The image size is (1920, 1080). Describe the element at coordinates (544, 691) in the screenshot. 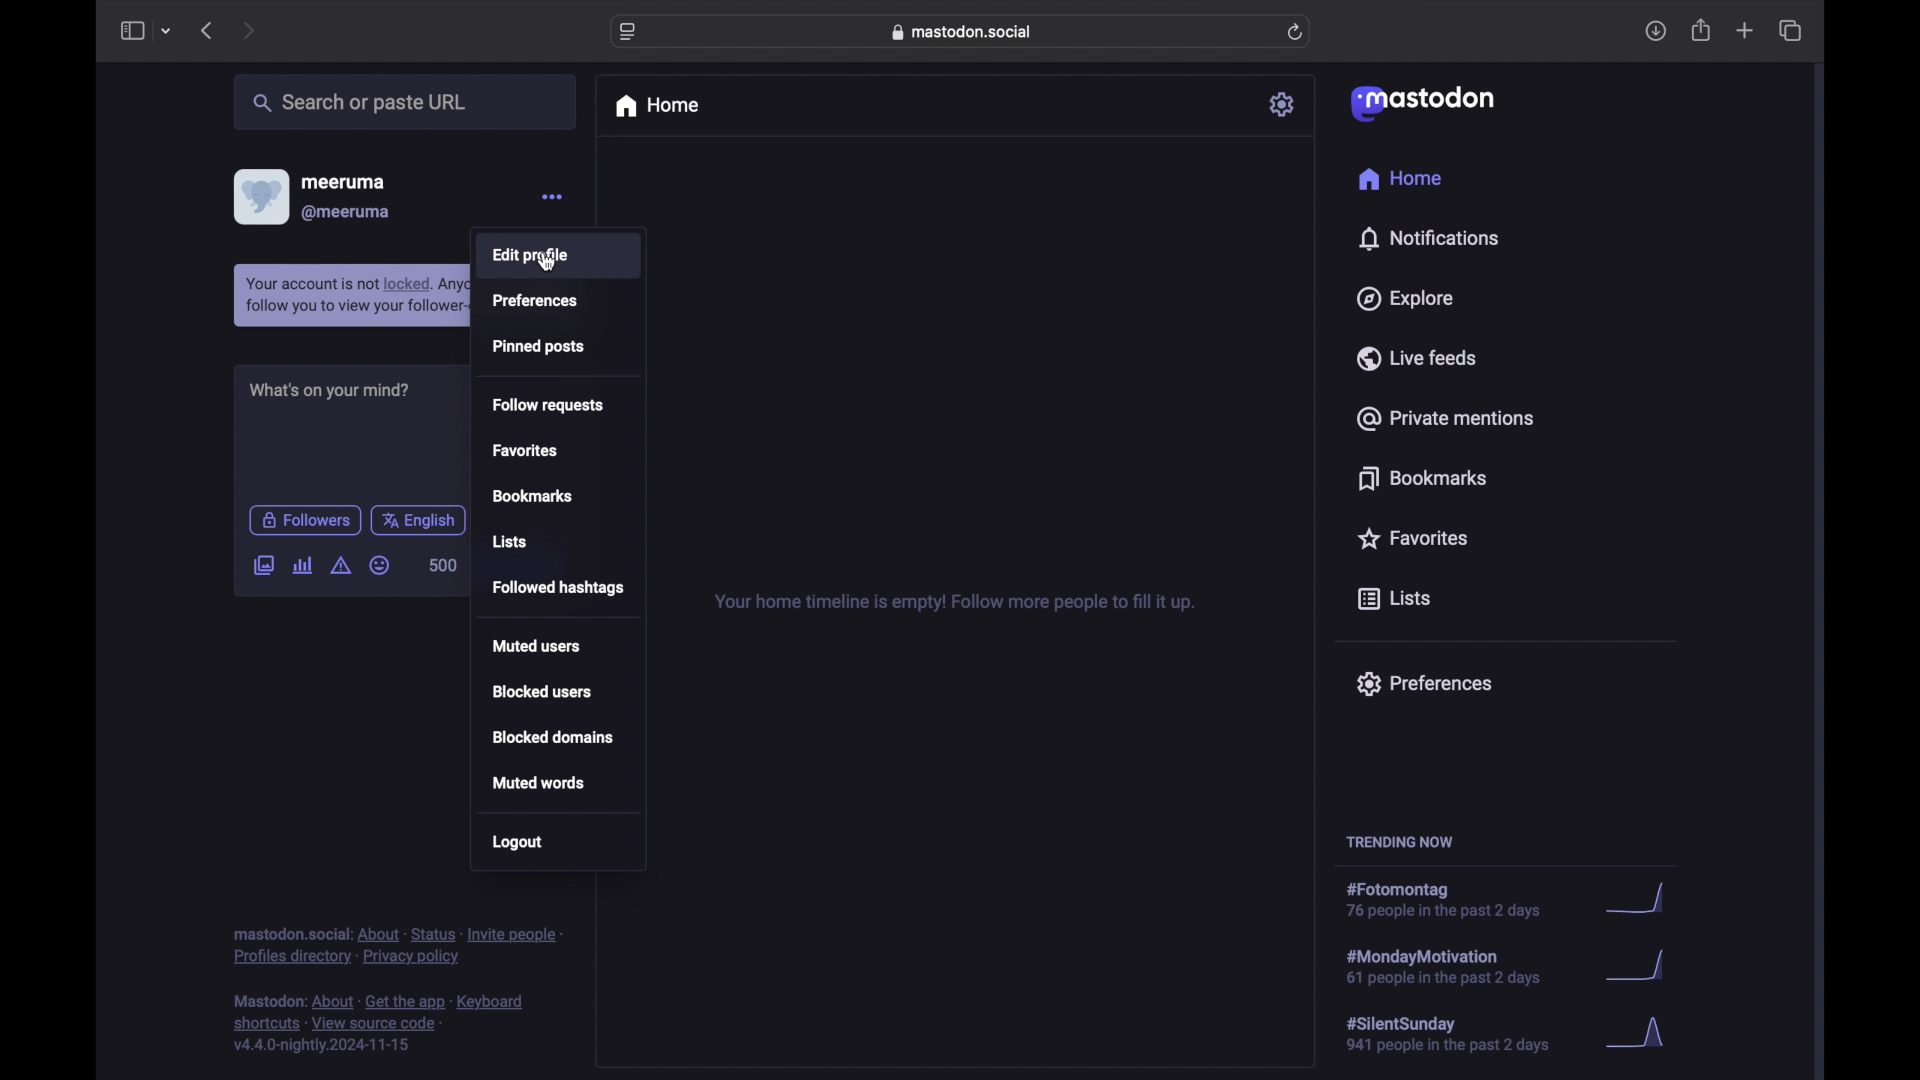

I see `blocked users` at that location.